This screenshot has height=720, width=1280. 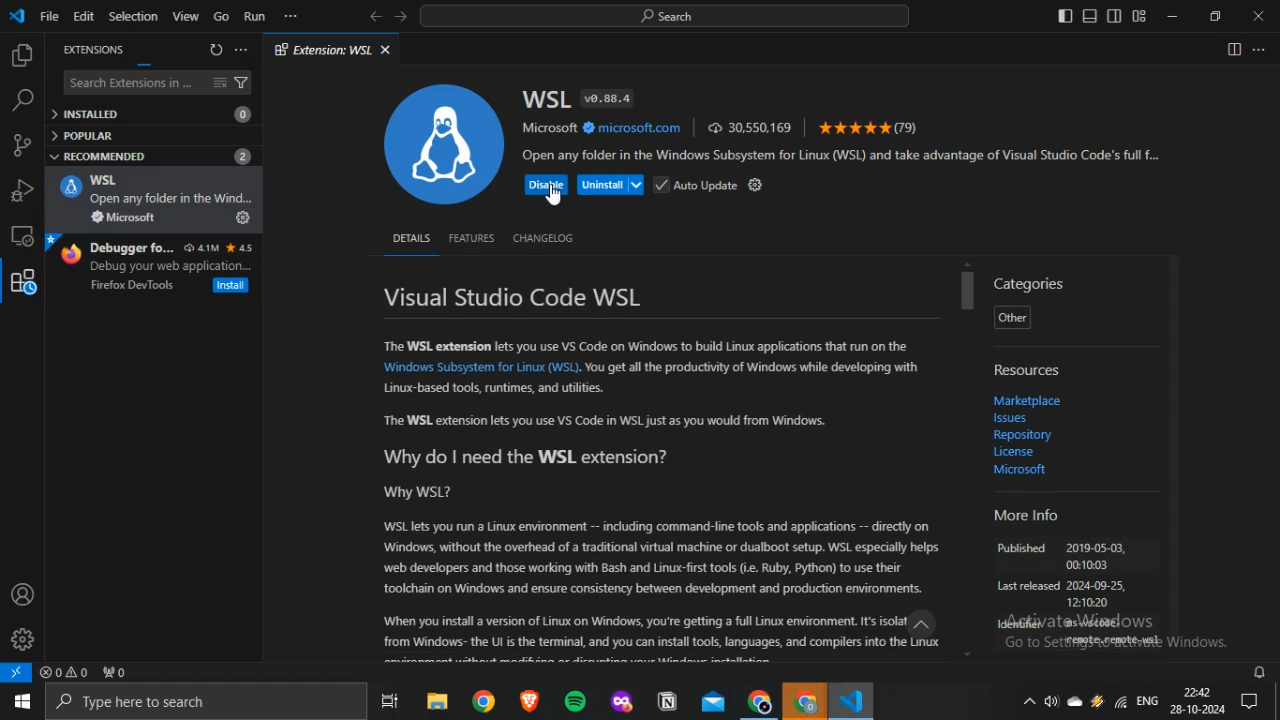 I want to click on CHANGELOG, so click(x=544, y=238).